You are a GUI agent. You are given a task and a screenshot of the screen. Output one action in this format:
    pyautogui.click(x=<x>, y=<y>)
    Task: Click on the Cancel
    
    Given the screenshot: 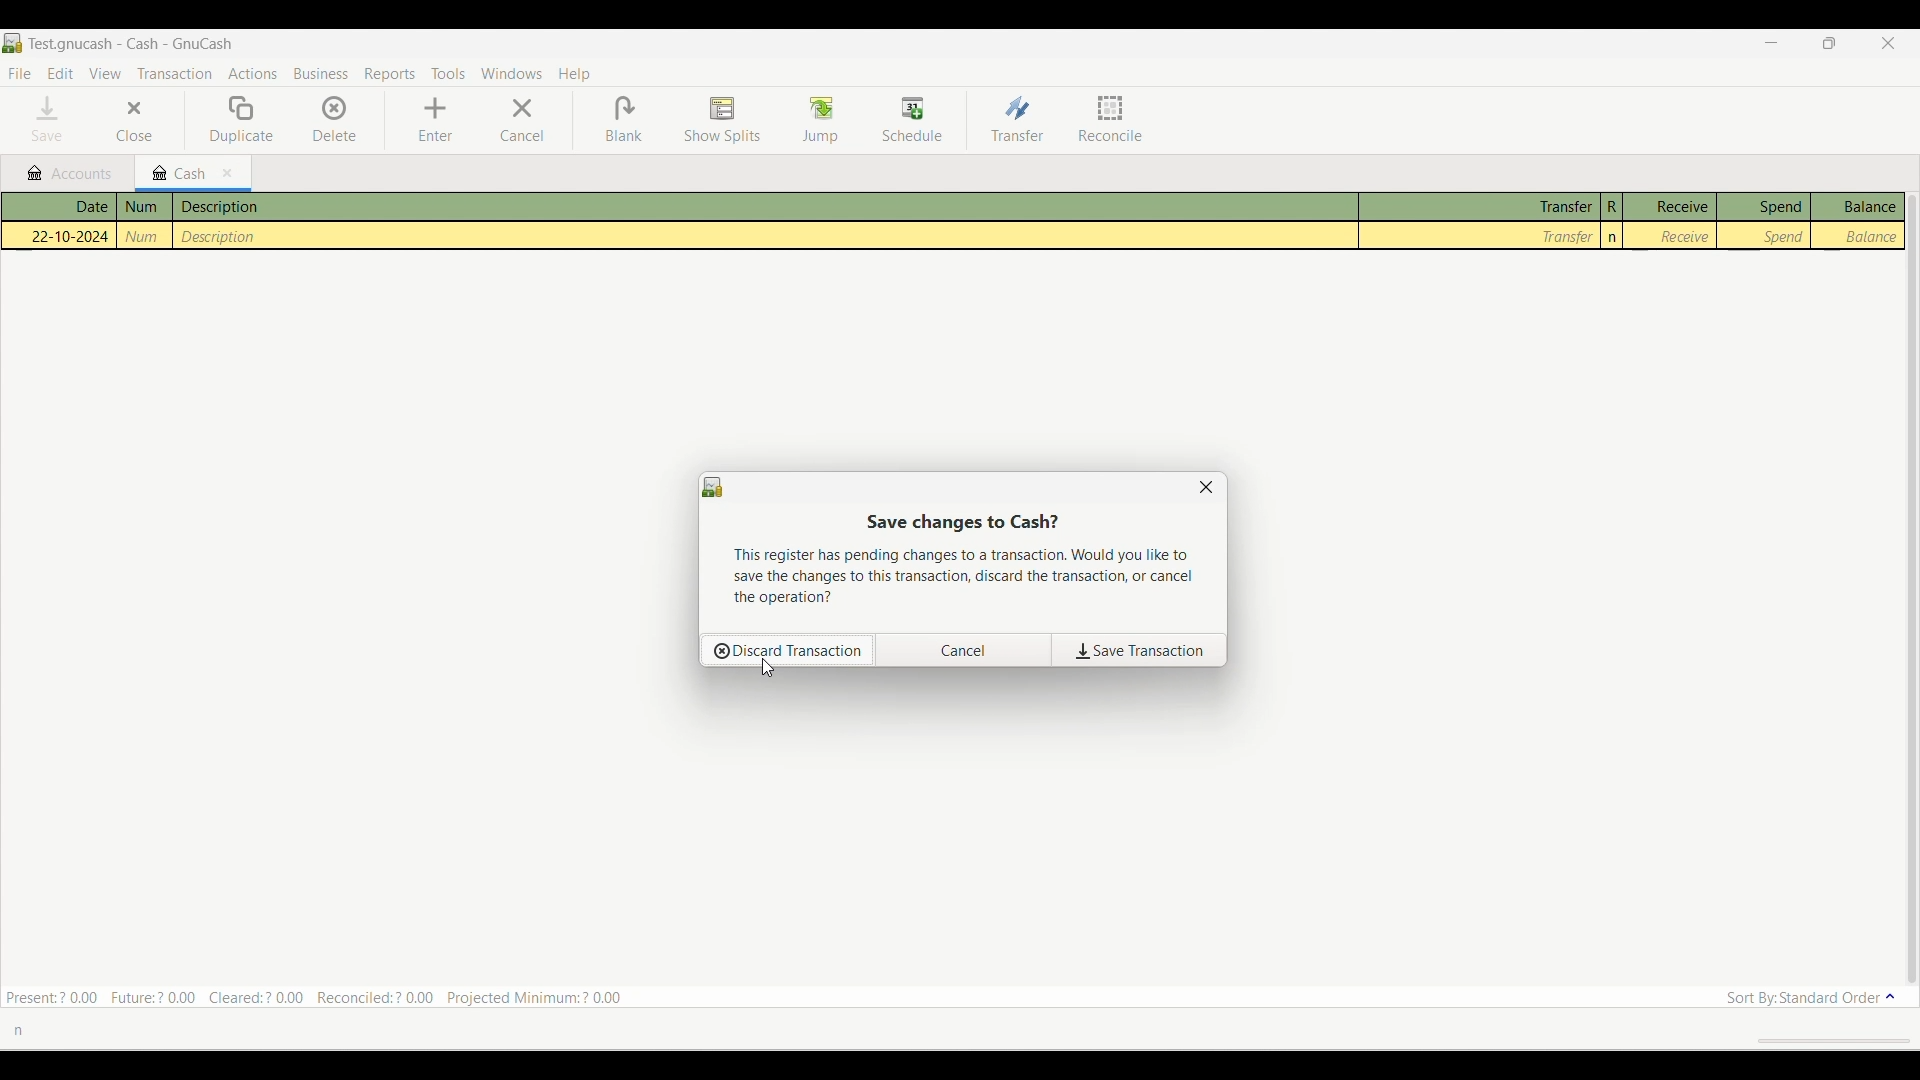 What is the action you would take?
    pyautogui.click(x=523, y=119)
    